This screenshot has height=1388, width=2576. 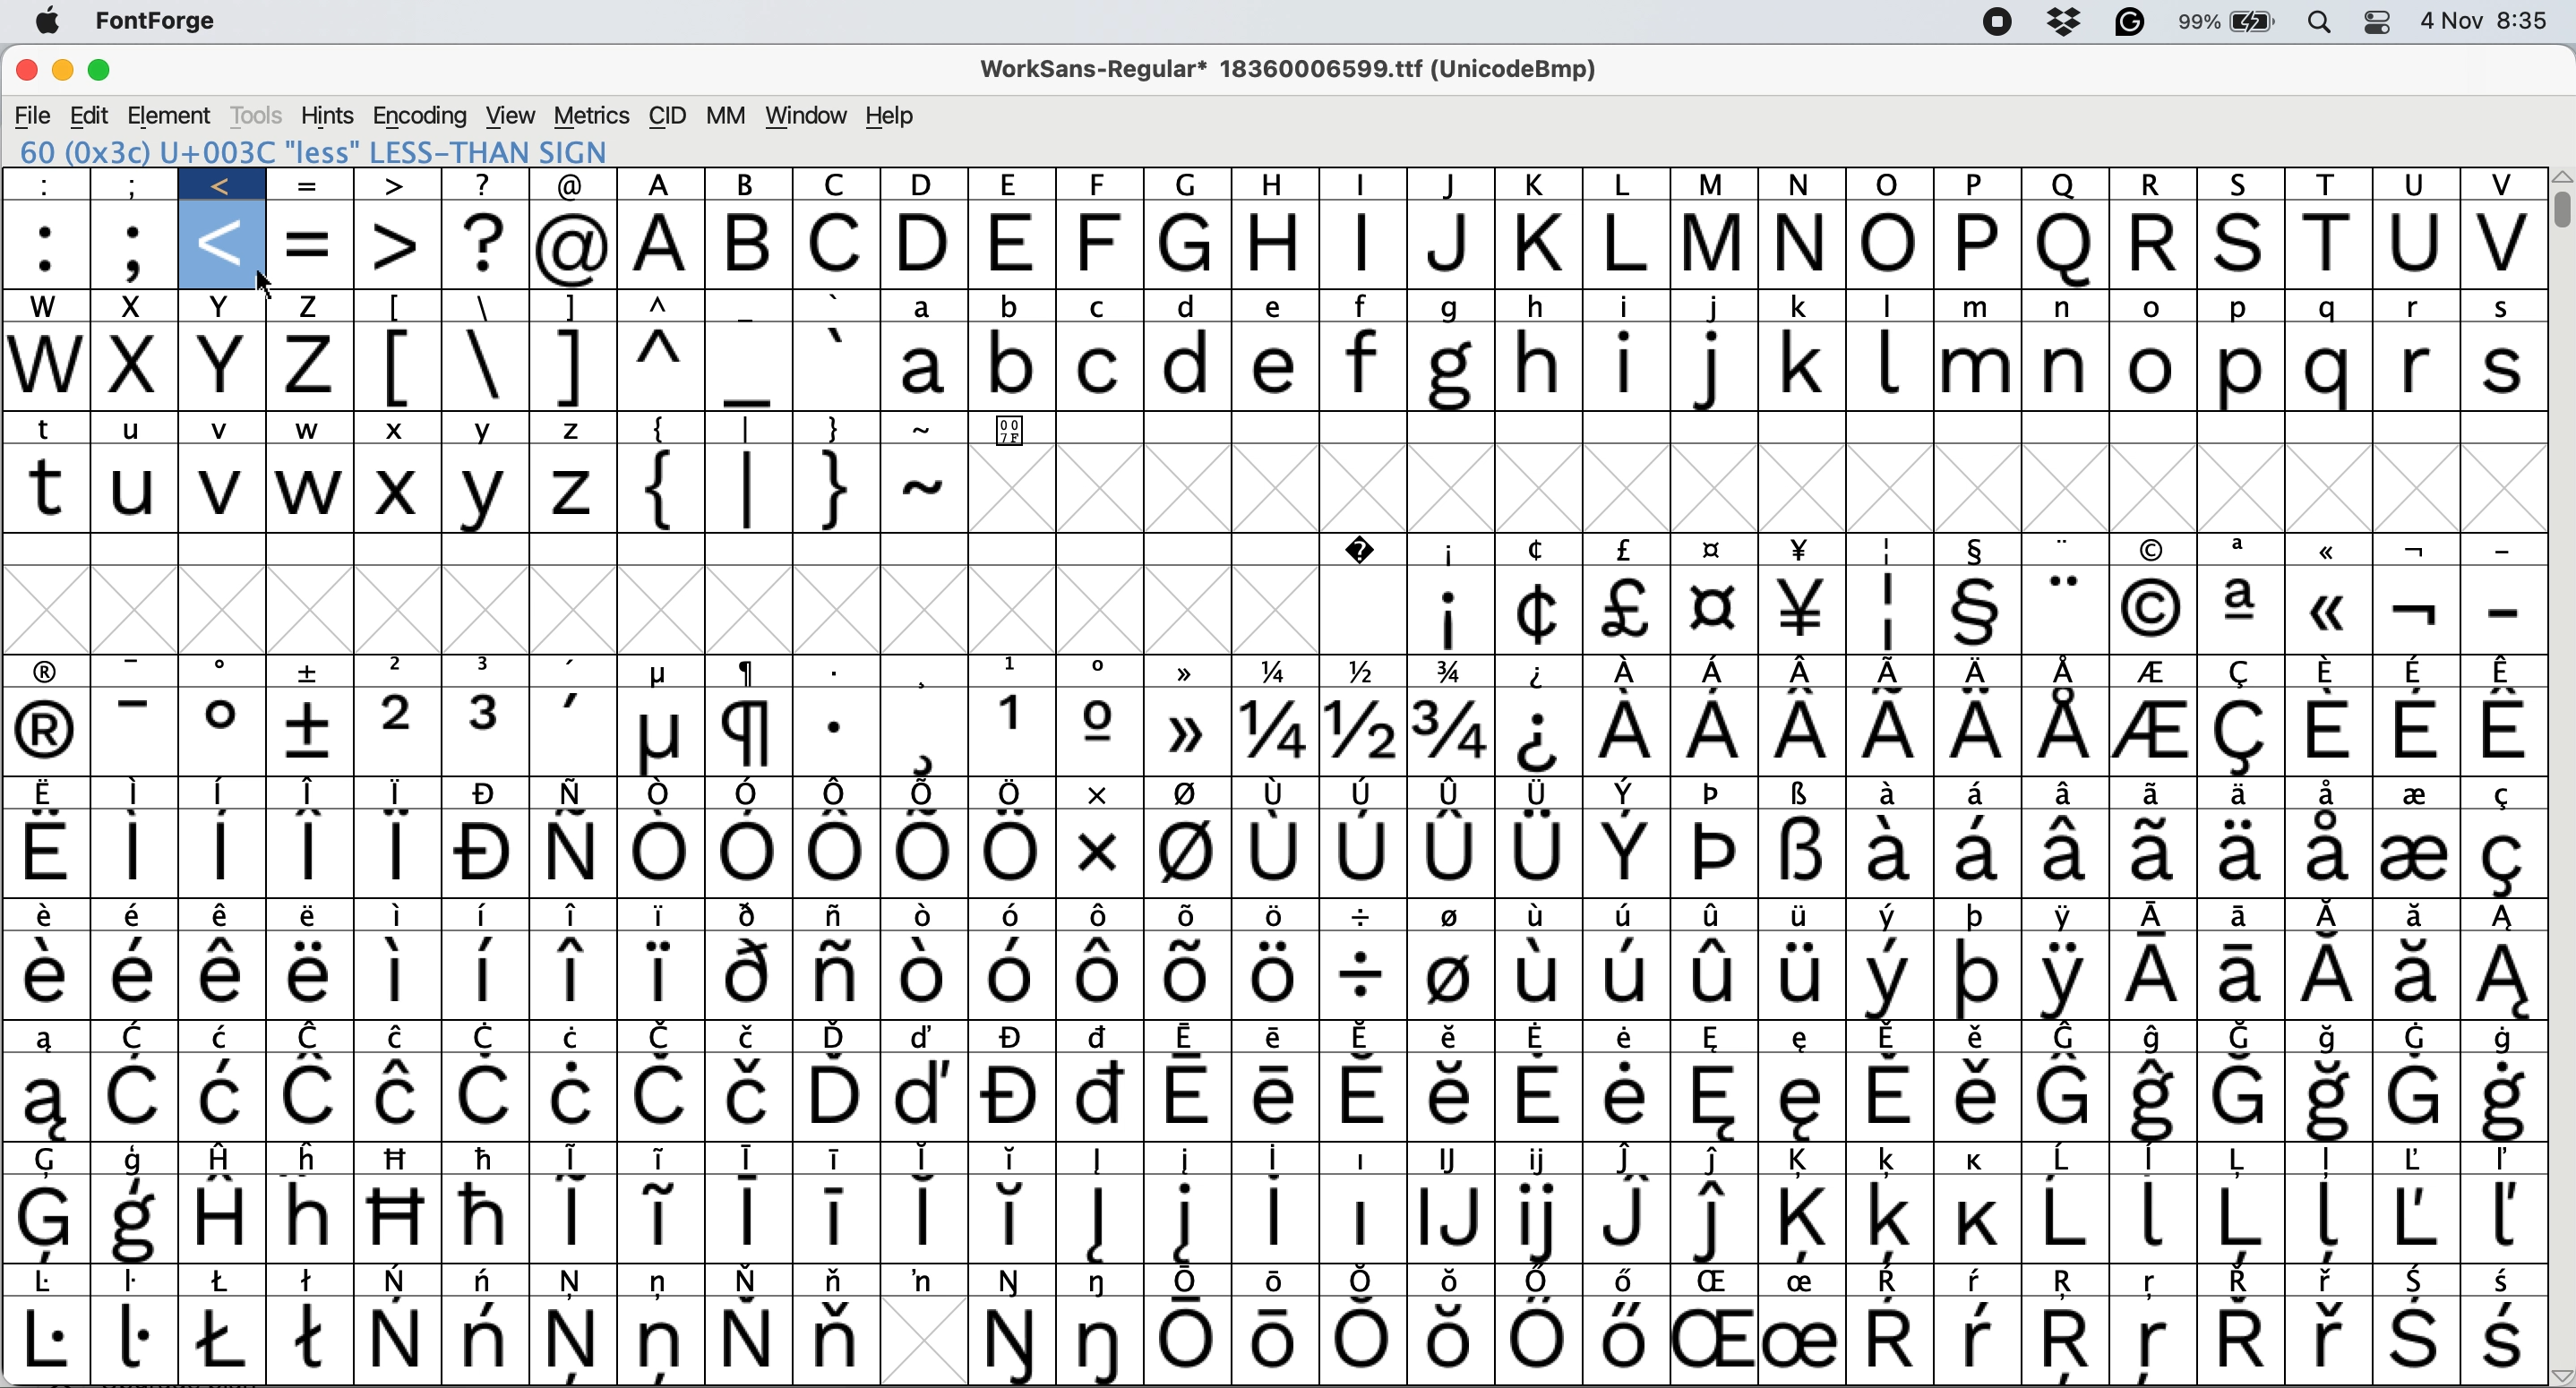 I want to click on Symbol, so click(x=1978, y=977).